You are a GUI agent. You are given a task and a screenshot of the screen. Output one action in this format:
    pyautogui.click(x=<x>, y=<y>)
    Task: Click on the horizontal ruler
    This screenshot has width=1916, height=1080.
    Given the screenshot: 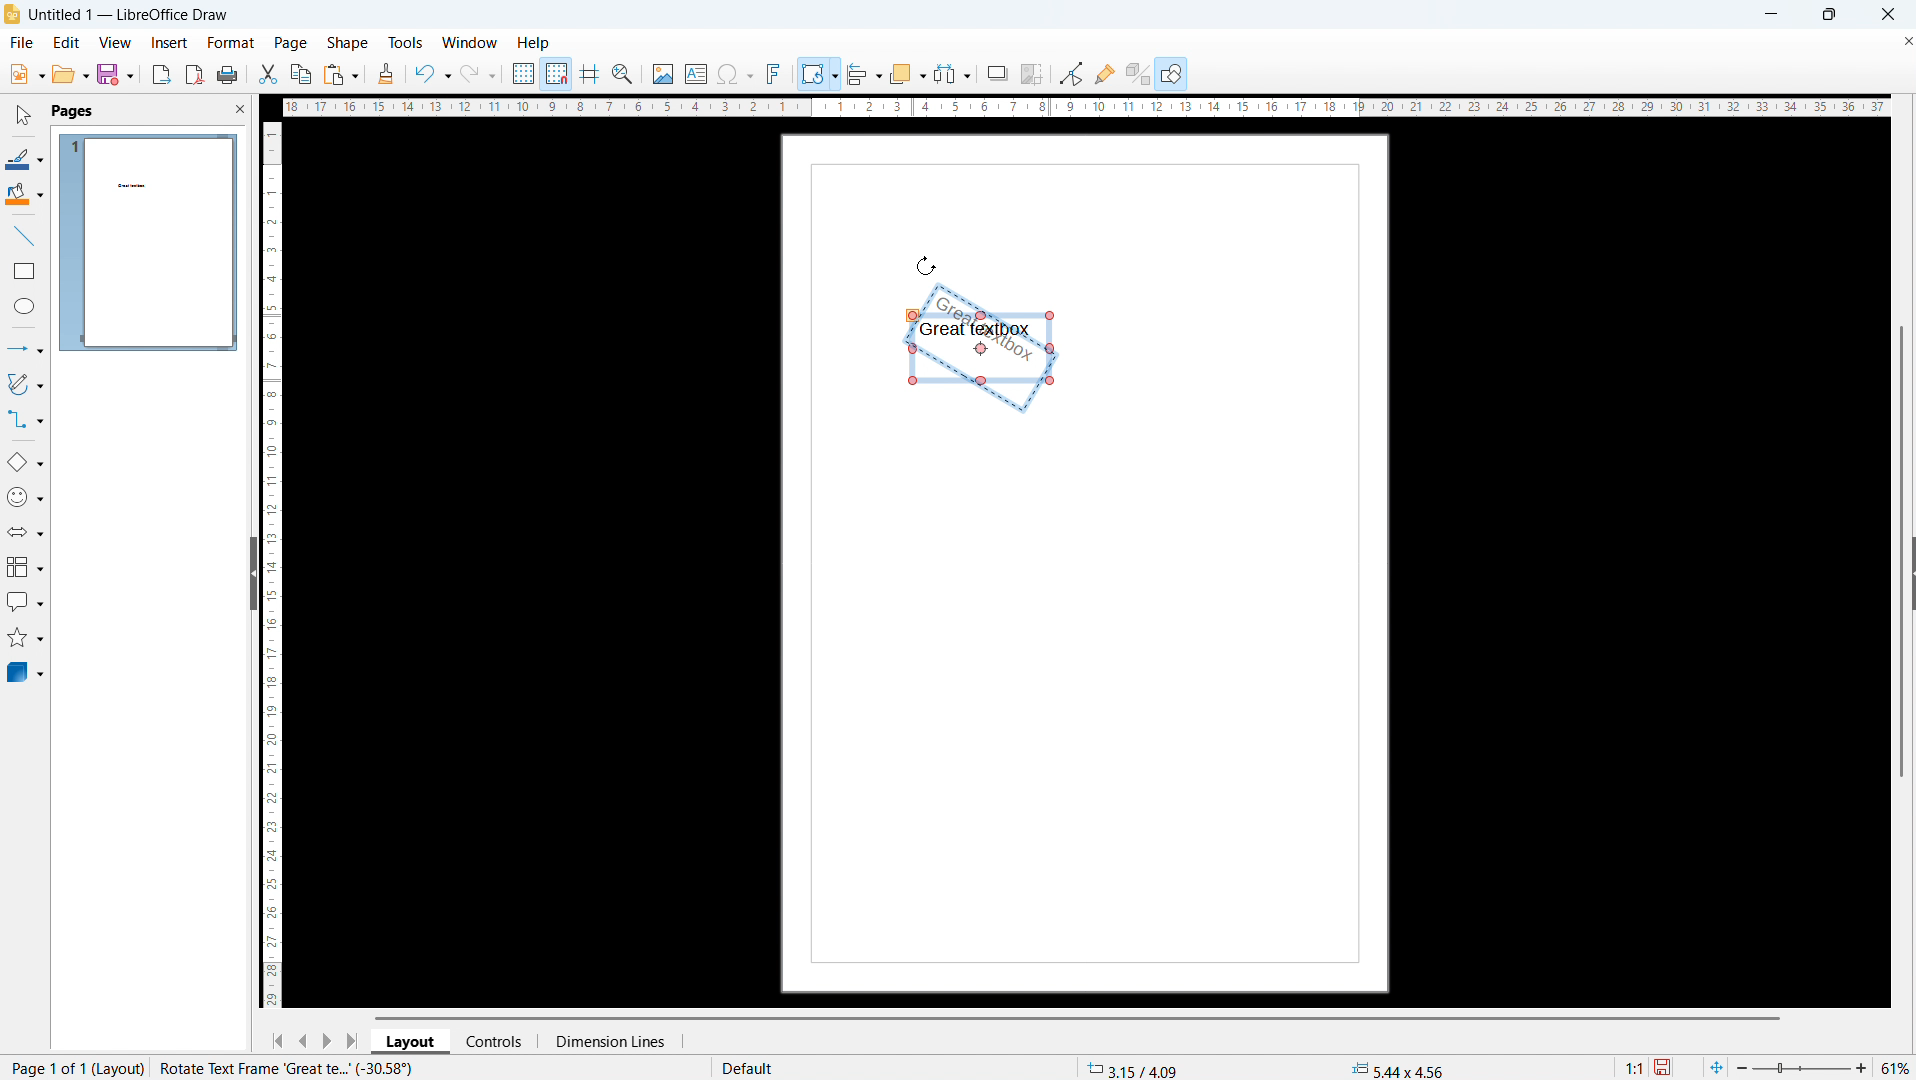 What is the action you would take?
    pyautogui.click(x=1085, y=109)
    